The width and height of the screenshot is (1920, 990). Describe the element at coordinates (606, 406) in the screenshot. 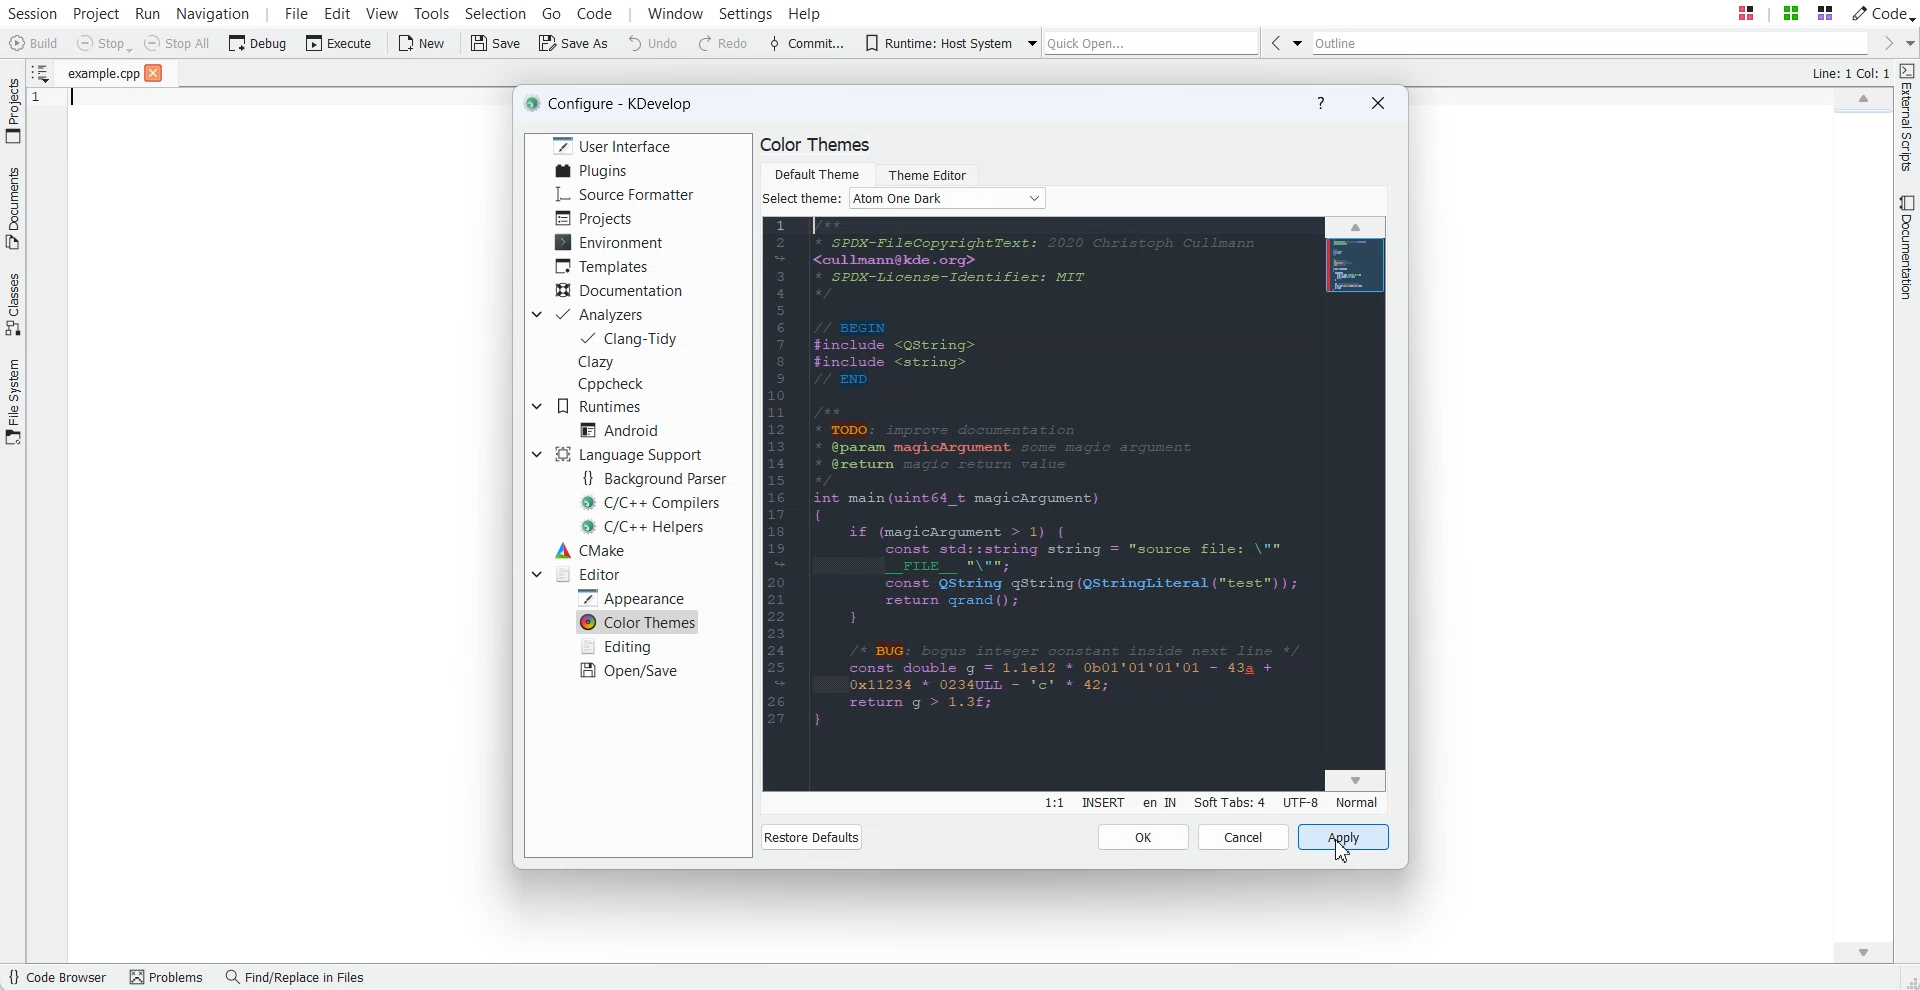

I see `Runtimes` at that location.